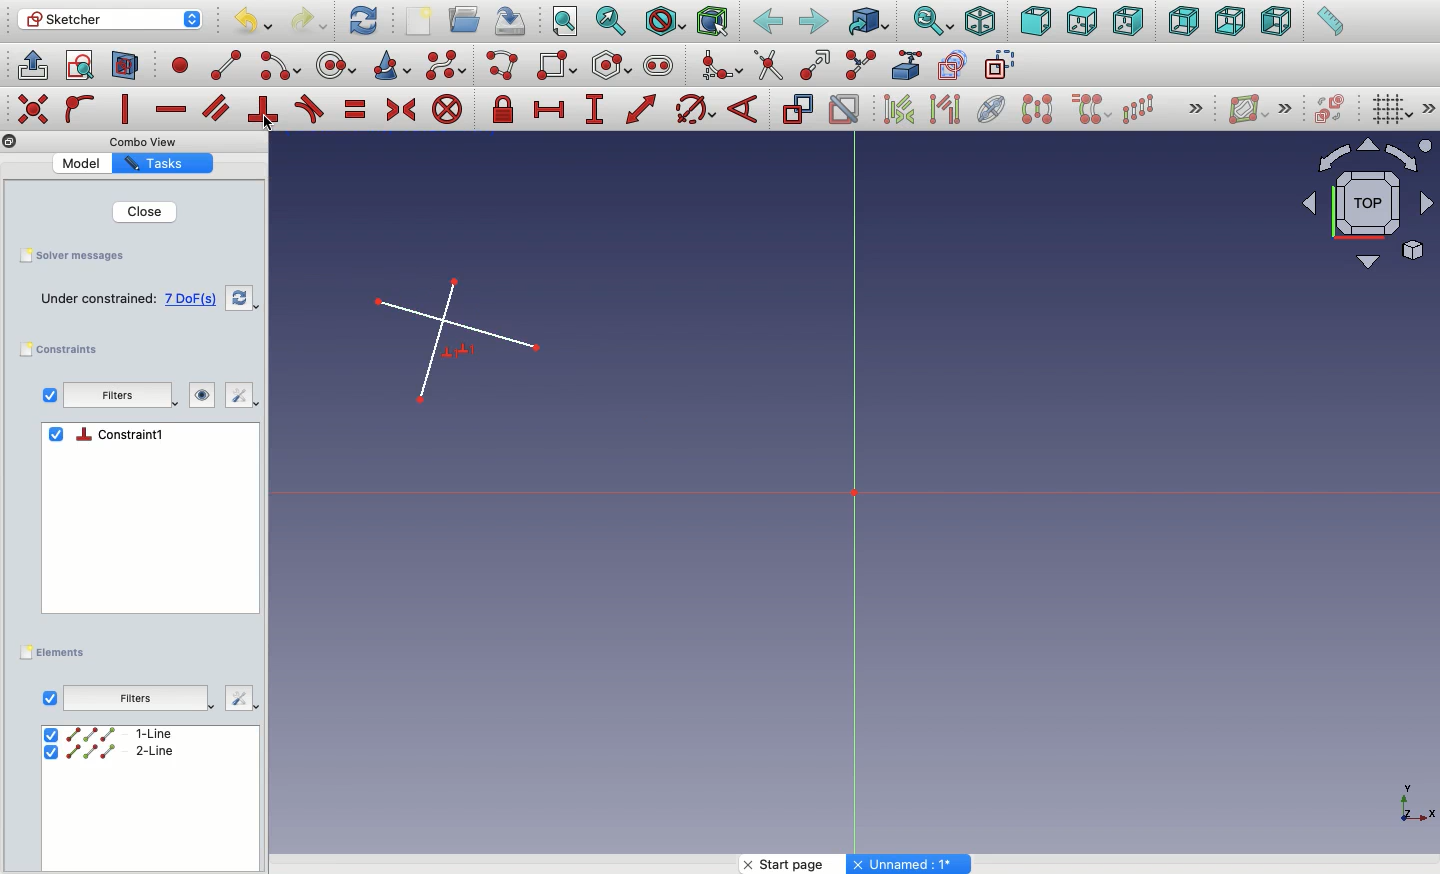  I want to click on New, so click(421, 21).